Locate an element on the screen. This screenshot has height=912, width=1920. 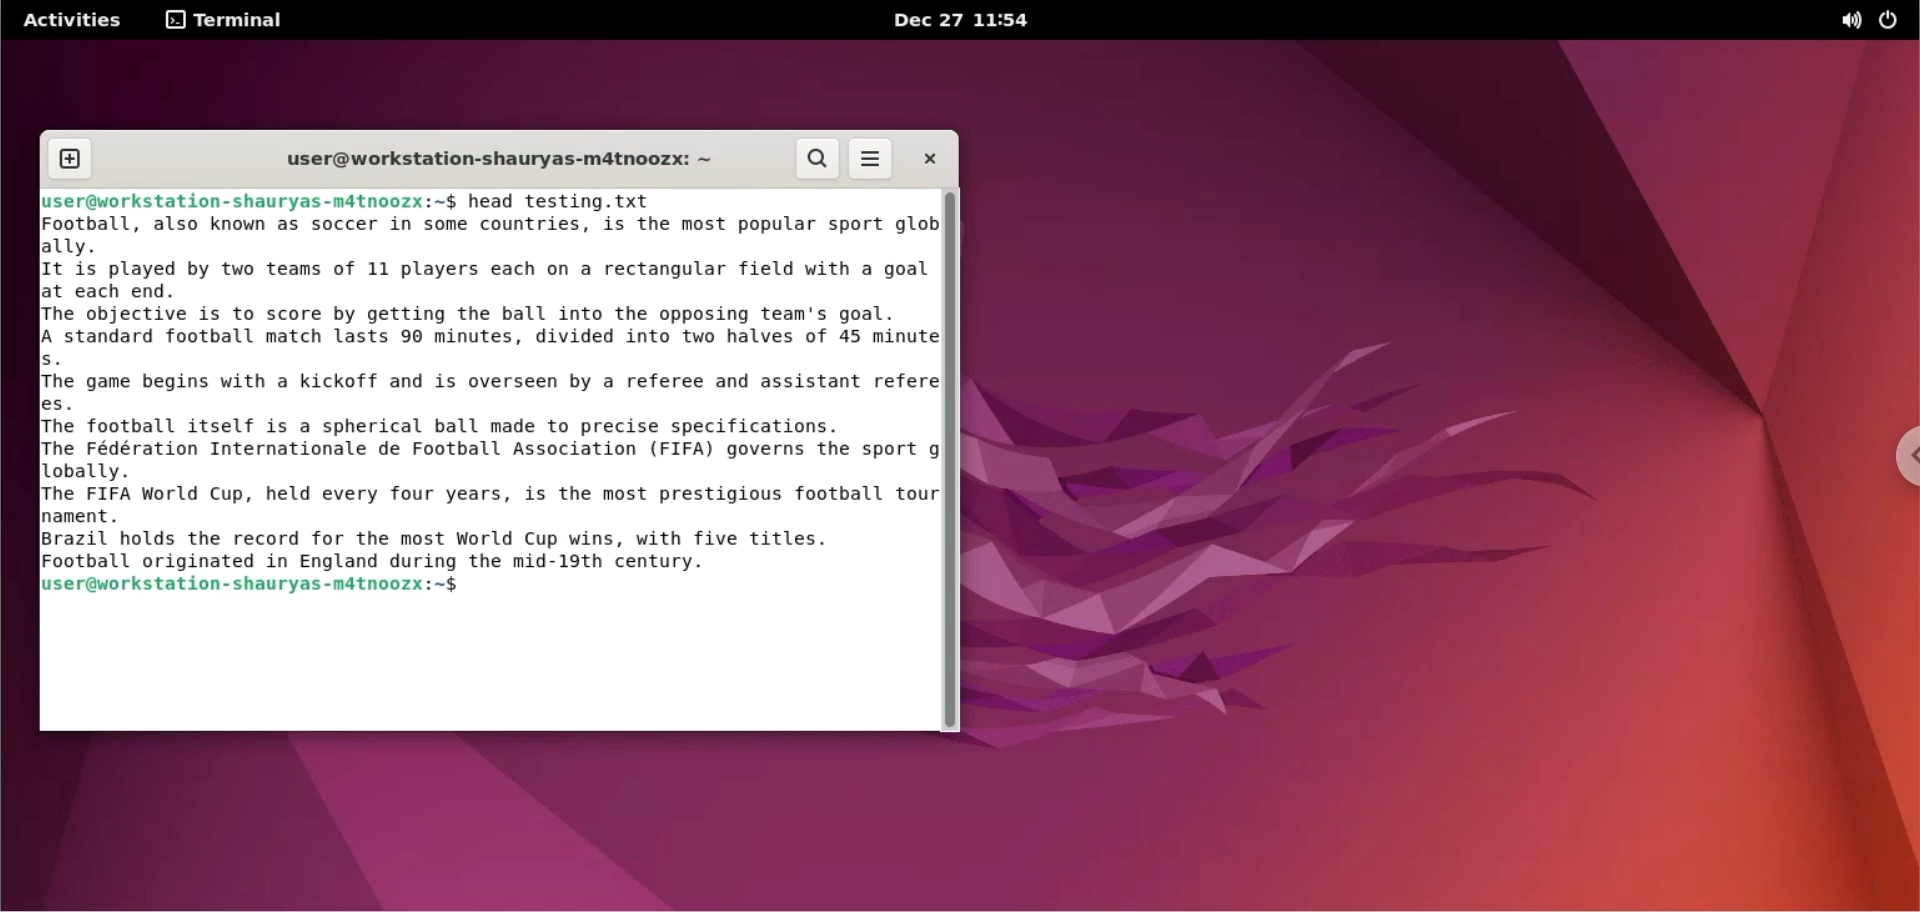
chrome options is located at coordinates (1902, 457).